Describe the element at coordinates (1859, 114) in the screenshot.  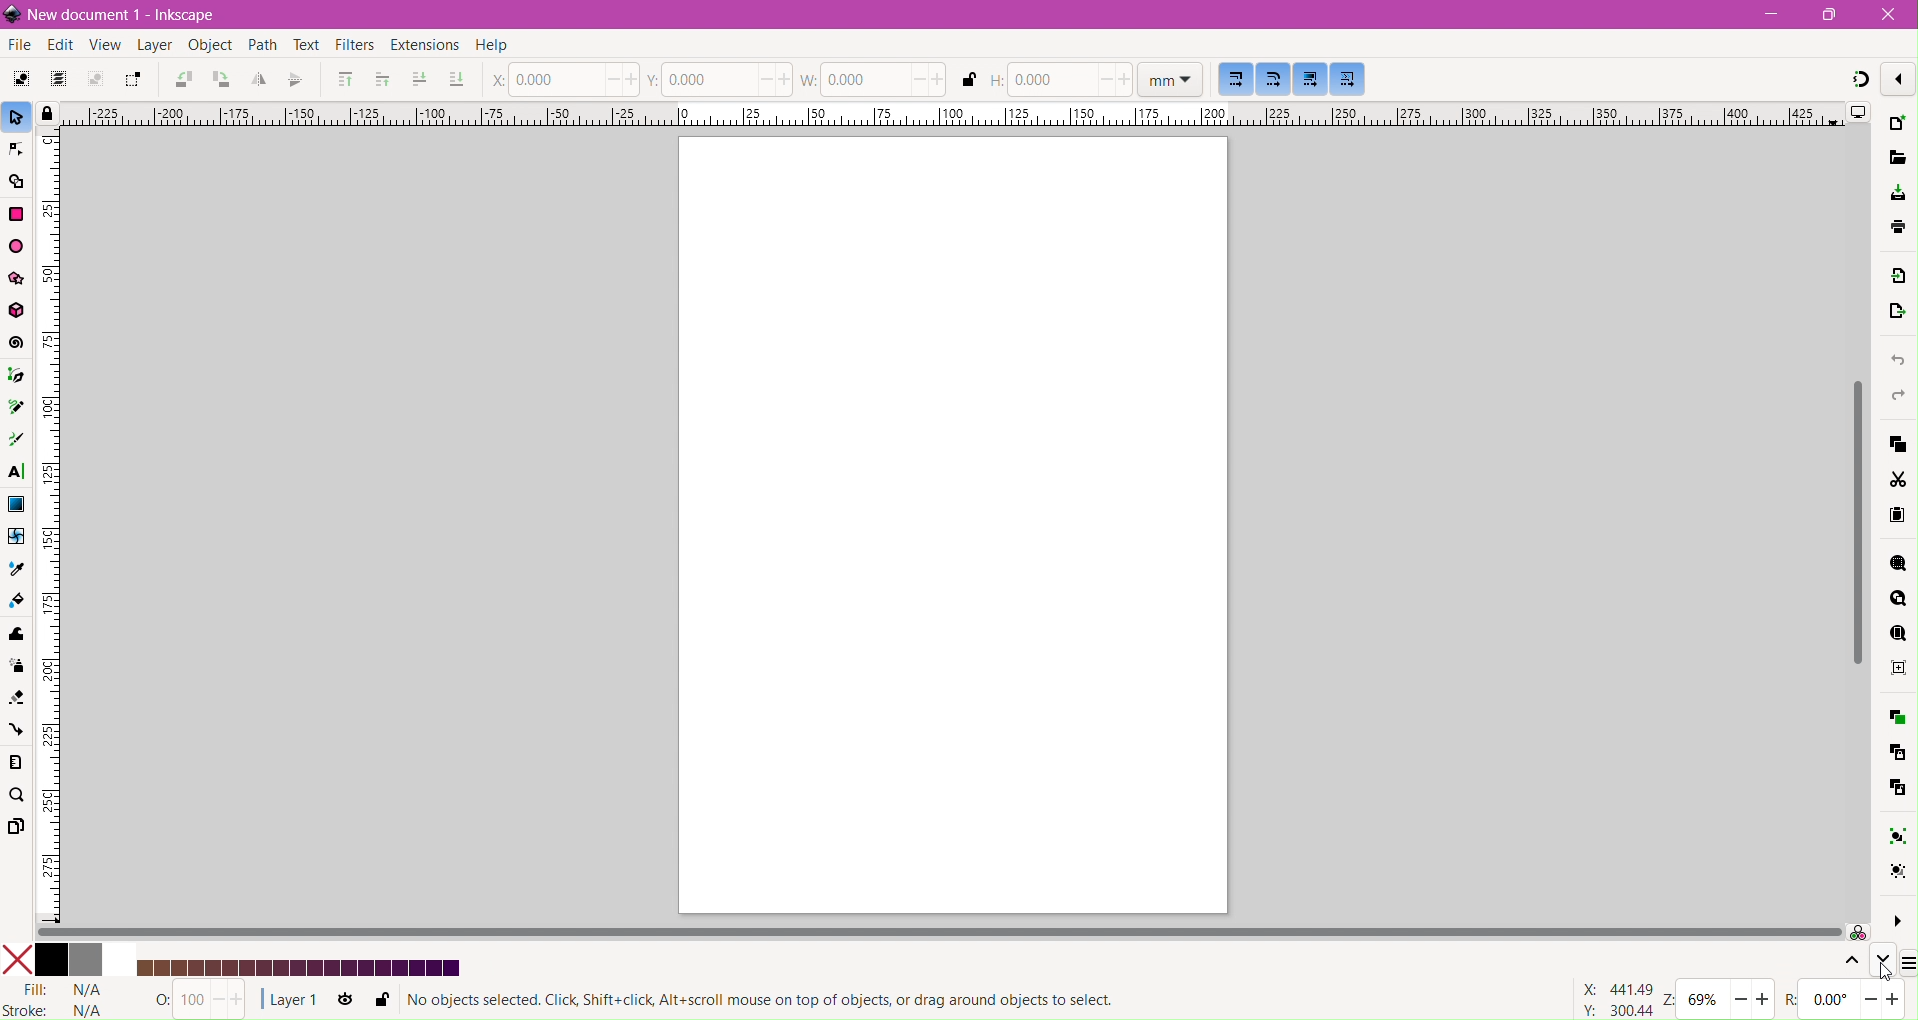
I see `Display Options` at that location.